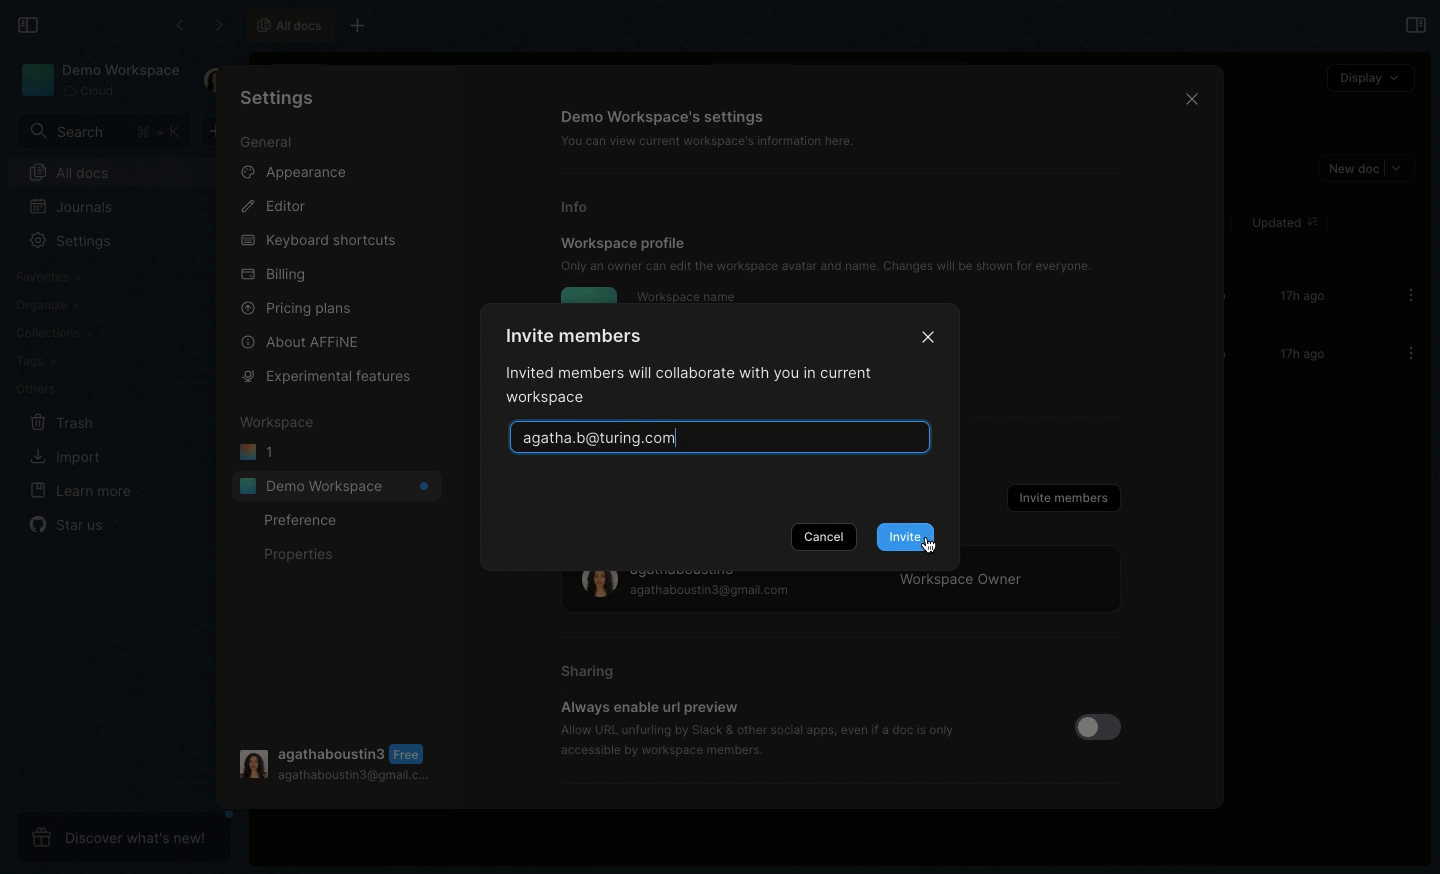 This screenshot has width=1440, height=874. What do you see at coordinates (823, 536) in the screenshot?
I see `Cancel` at bounding box center [823, 536].